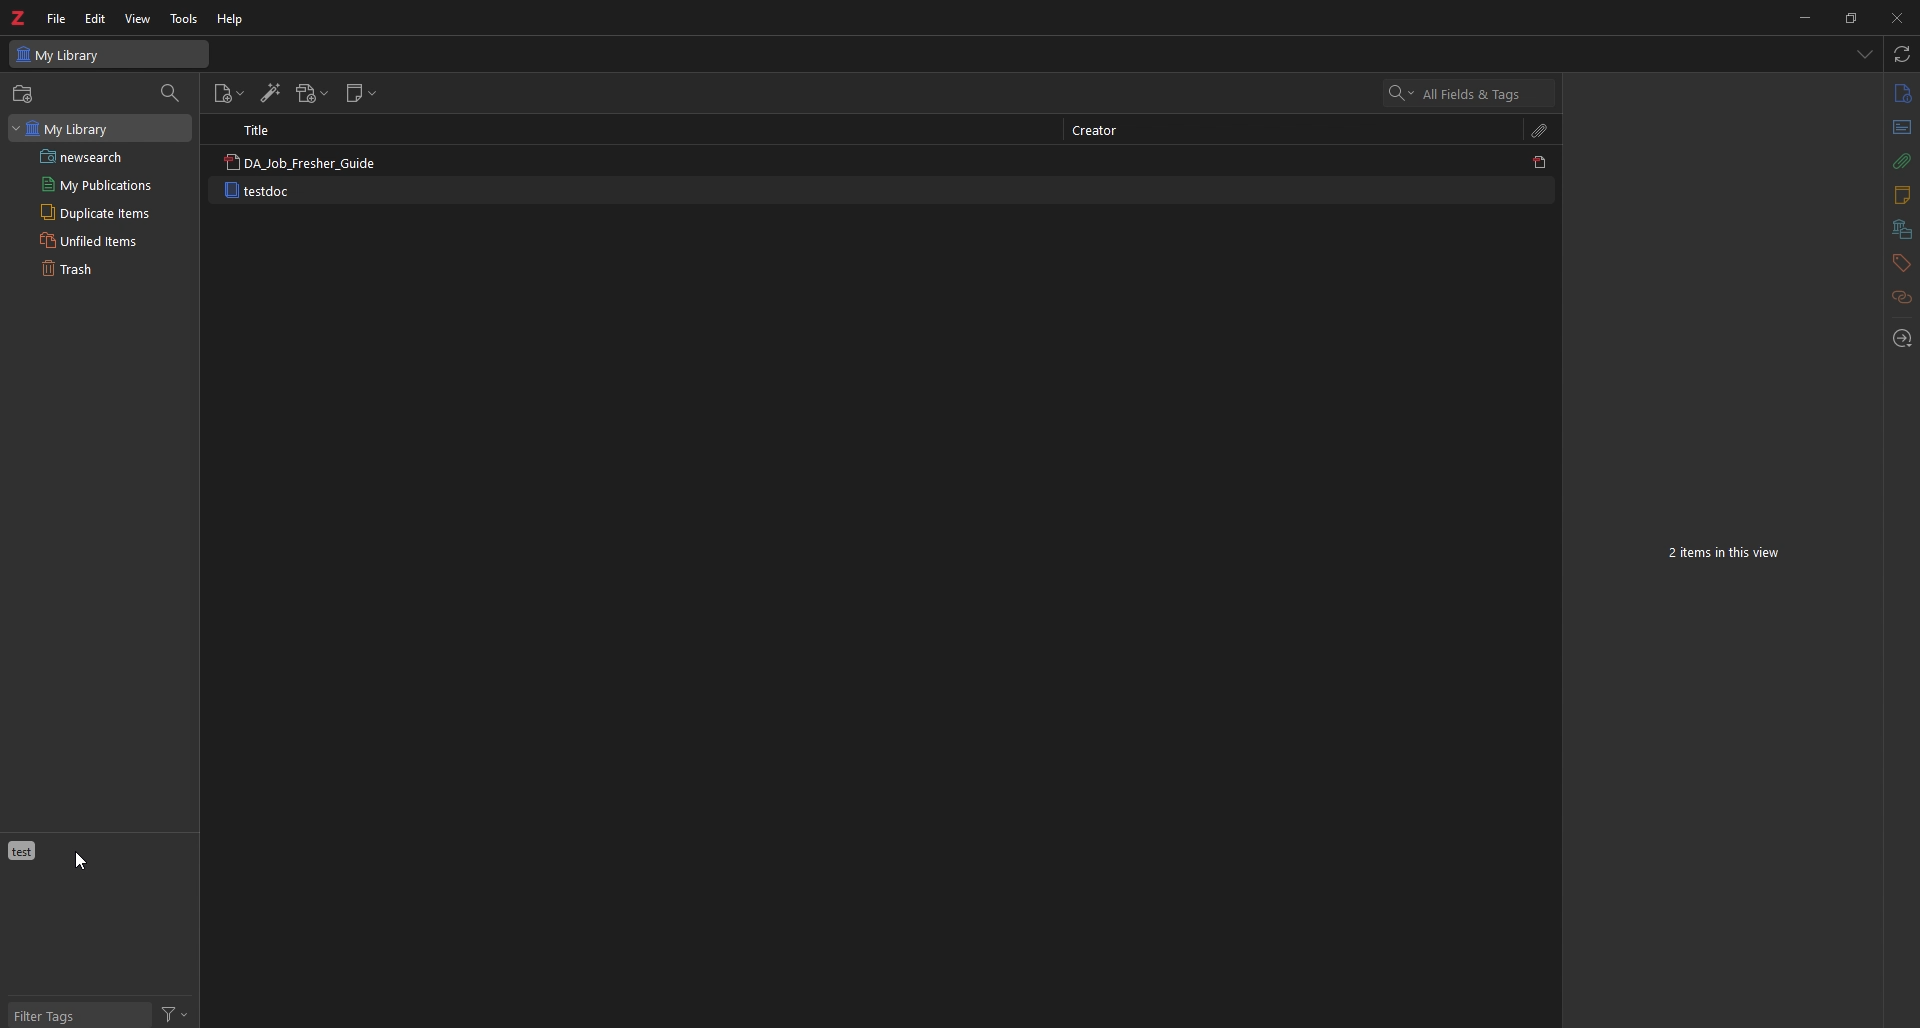 The height and width of the screenshot is (1028, 1920). Describe the element at coordinates (231, 93) in the screenshot. I see `new item` at that location.